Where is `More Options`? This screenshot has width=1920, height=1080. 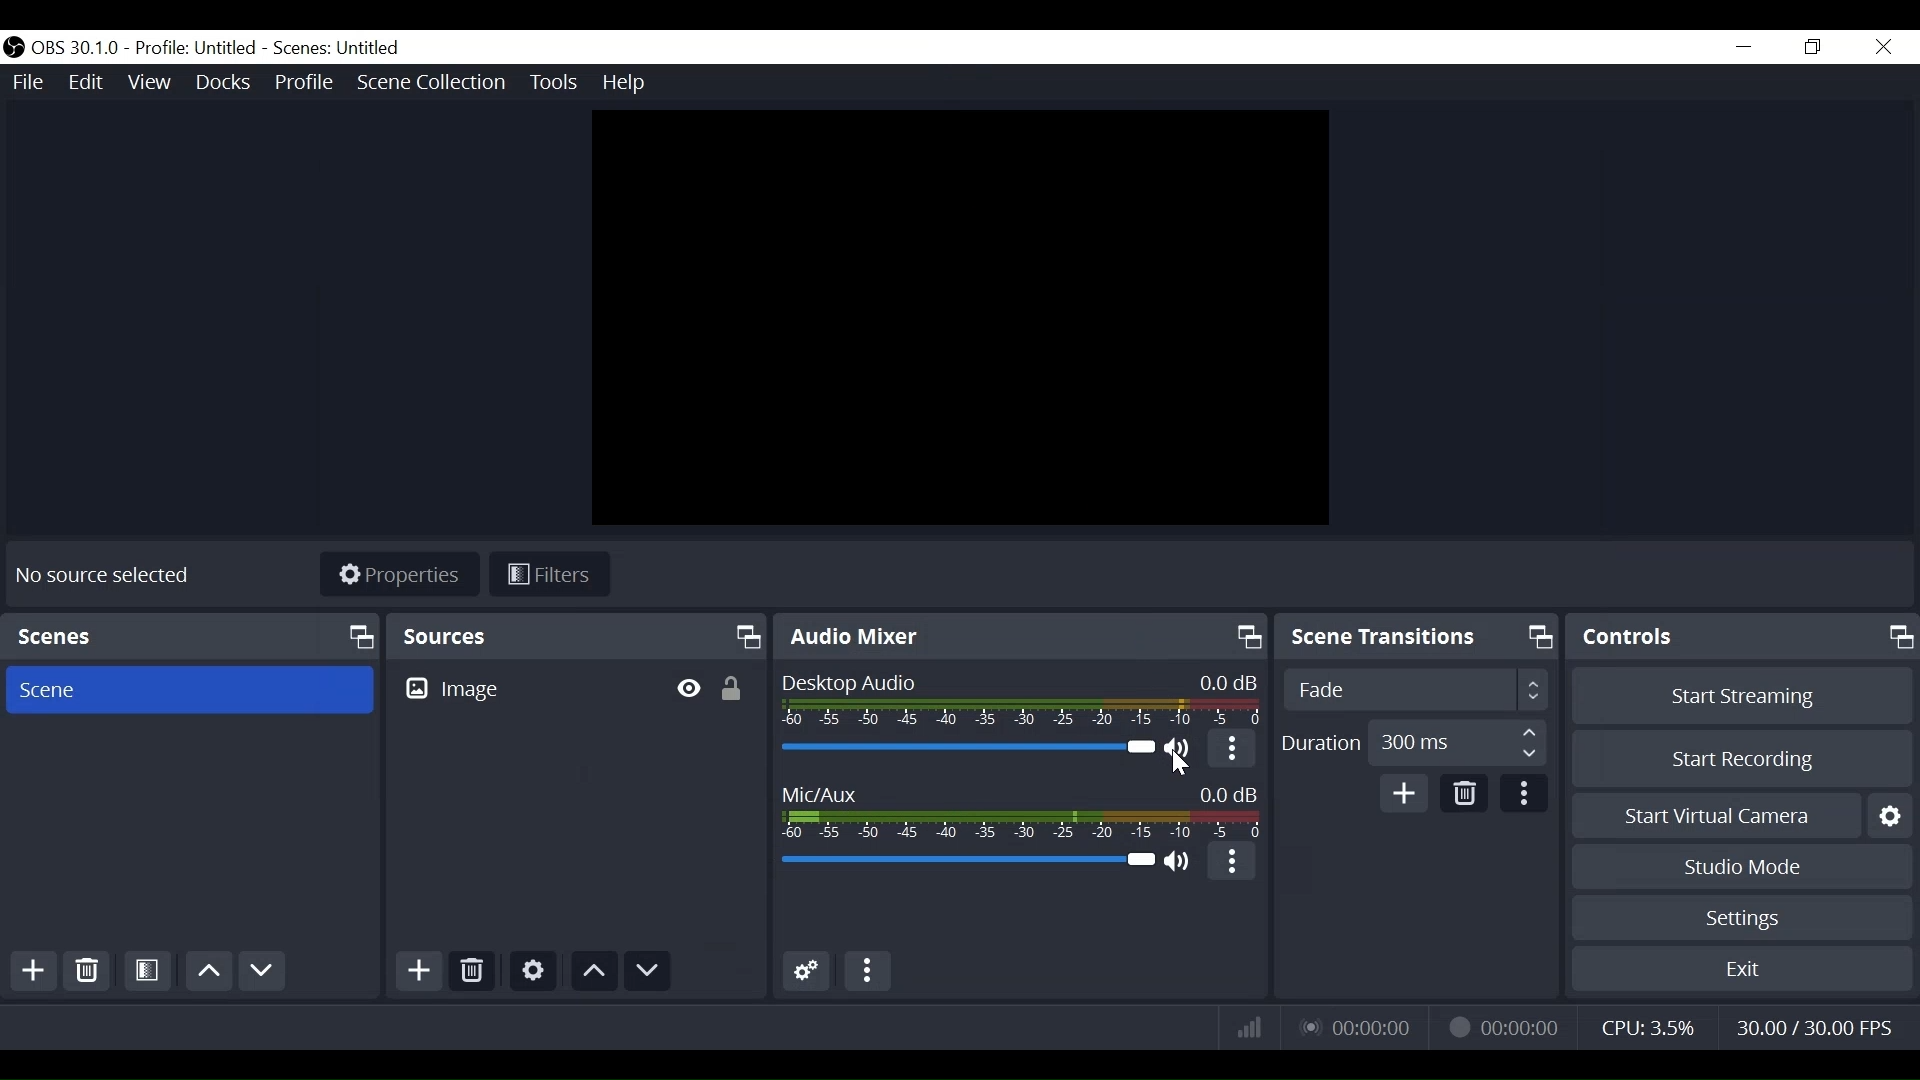
More Options is located at coordinates (1237, 753).